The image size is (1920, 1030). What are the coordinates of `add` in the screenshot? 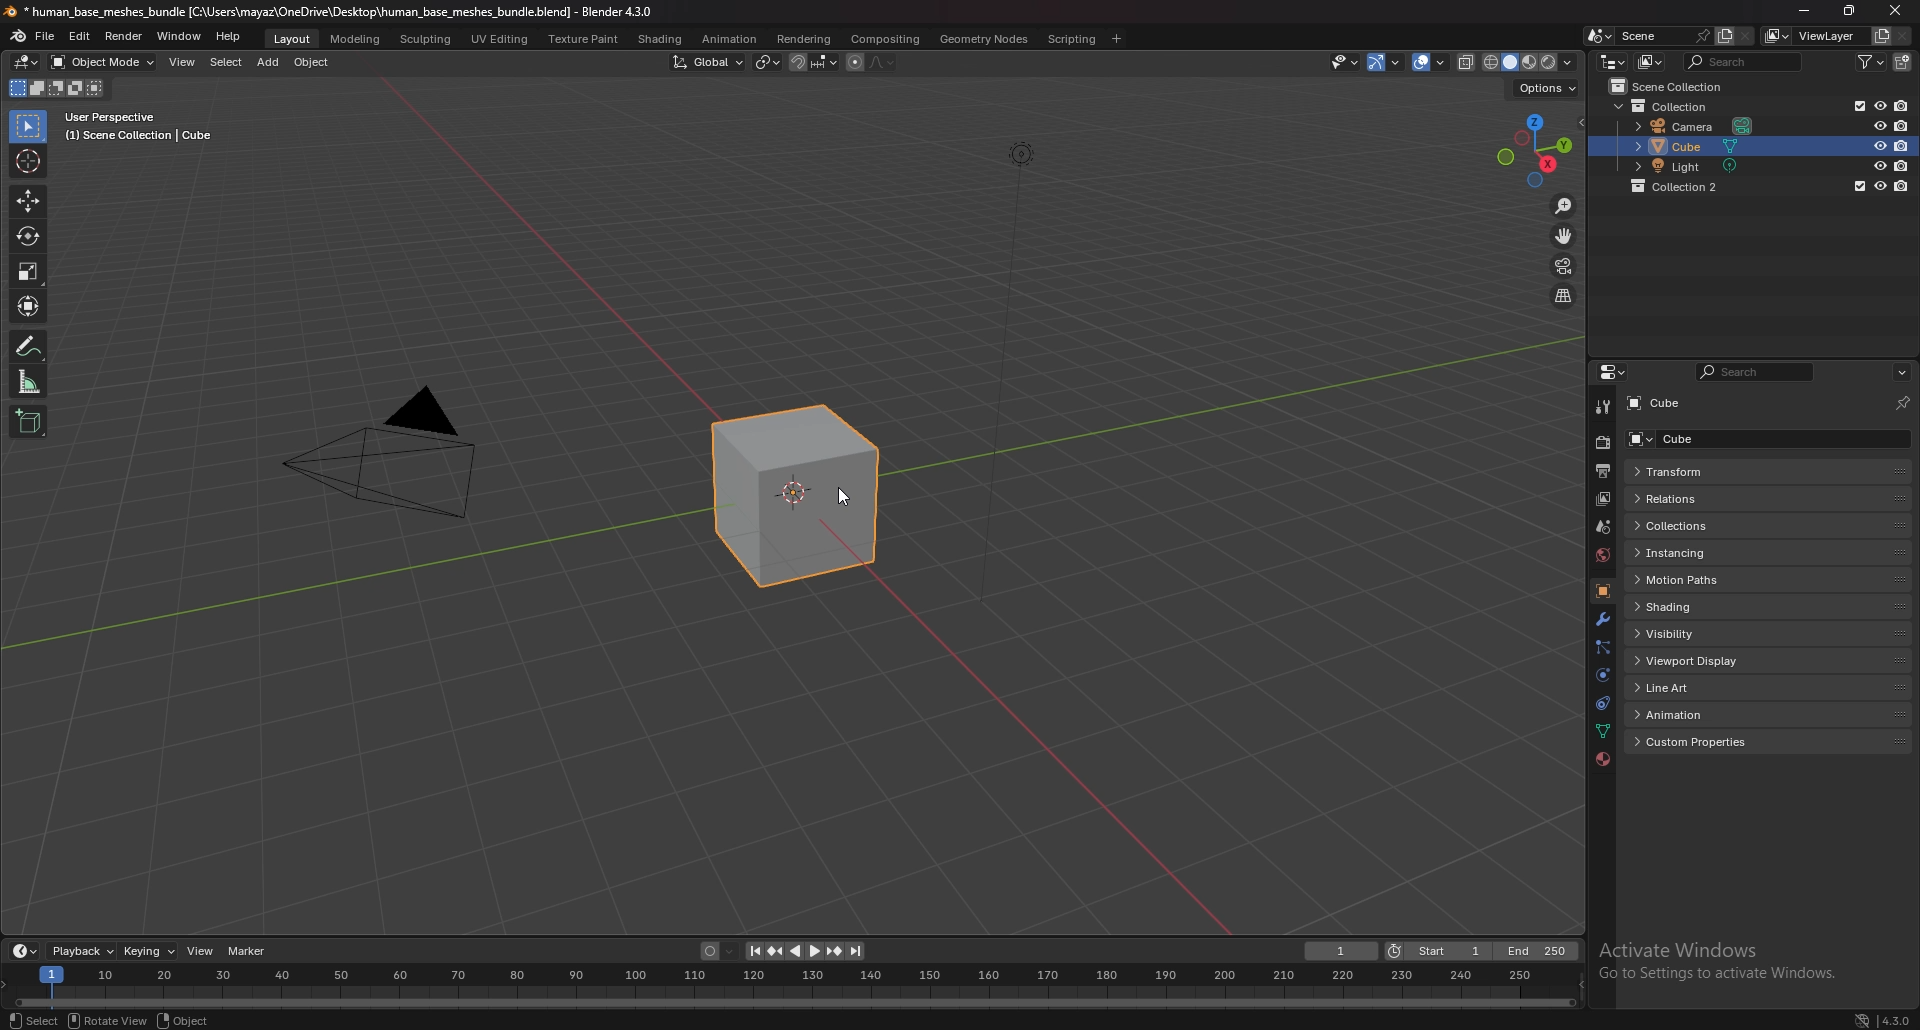 It's located at (268, 62).